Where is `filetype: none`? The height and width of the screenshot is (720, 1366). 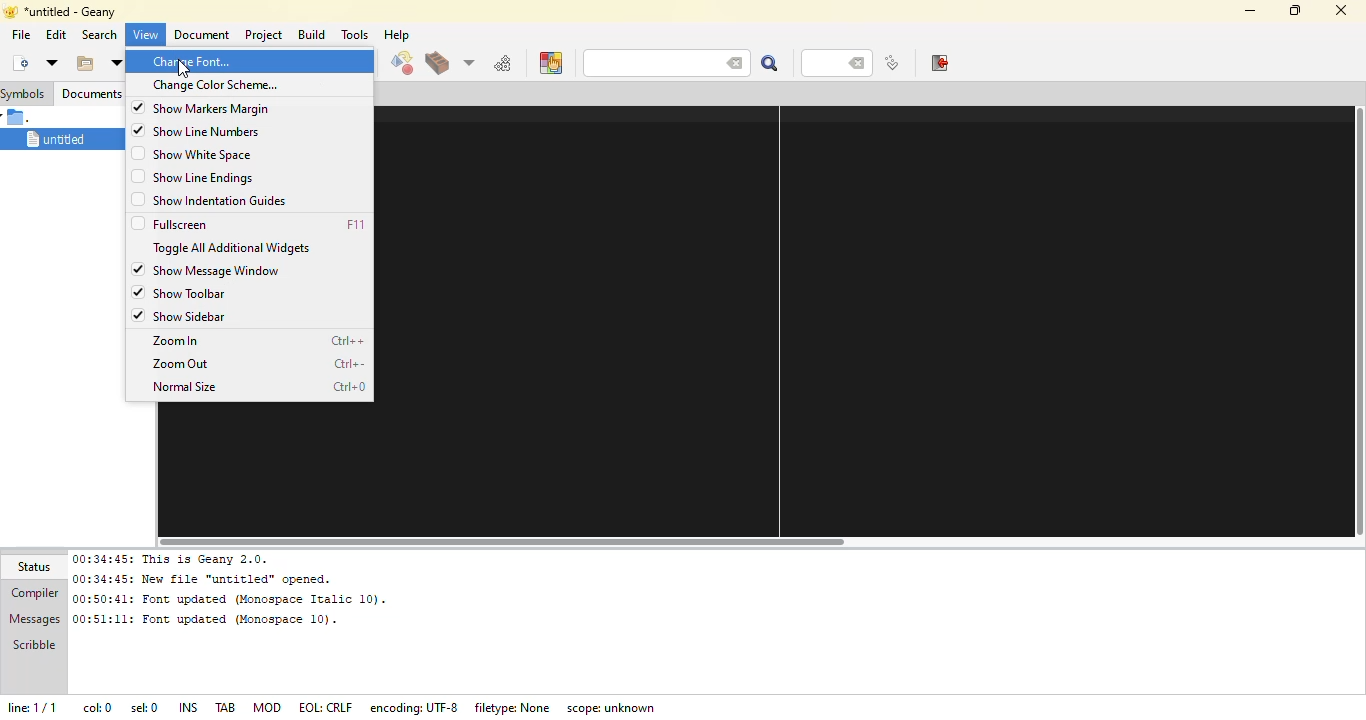 filetype: none is located at coordinates (513, 705).